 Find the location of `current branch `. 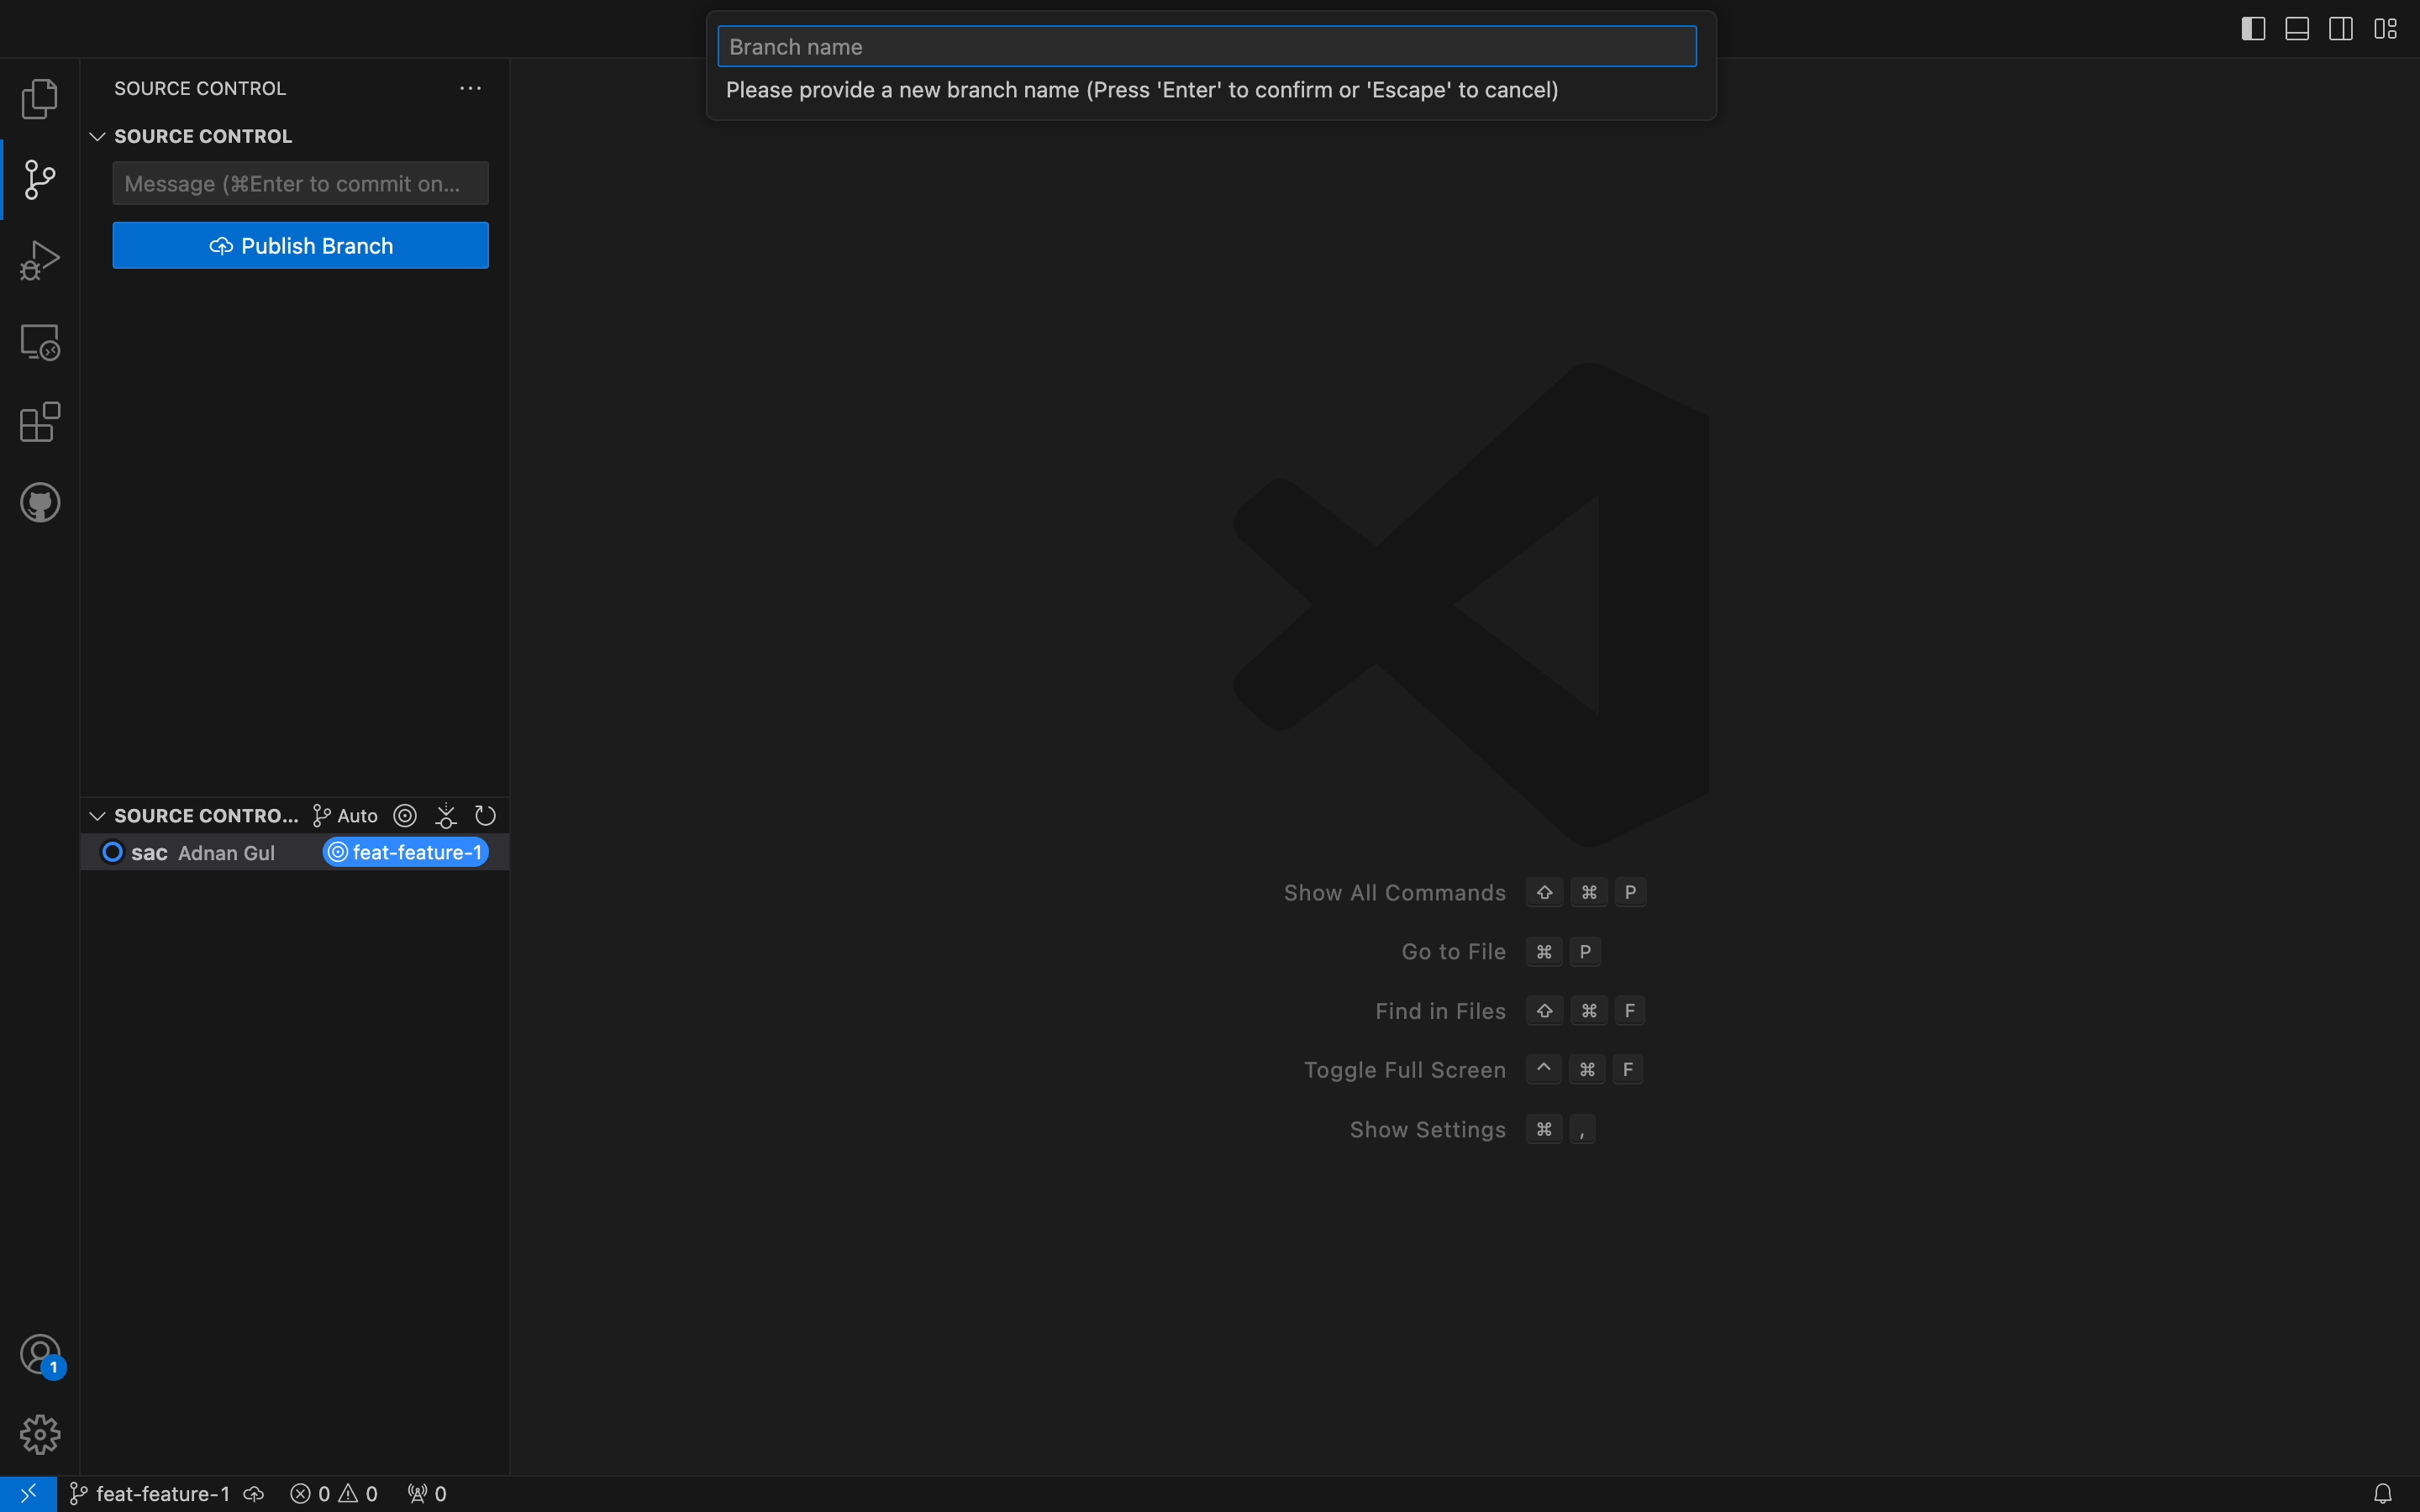

current branch  is located at coordinates (298, 854).